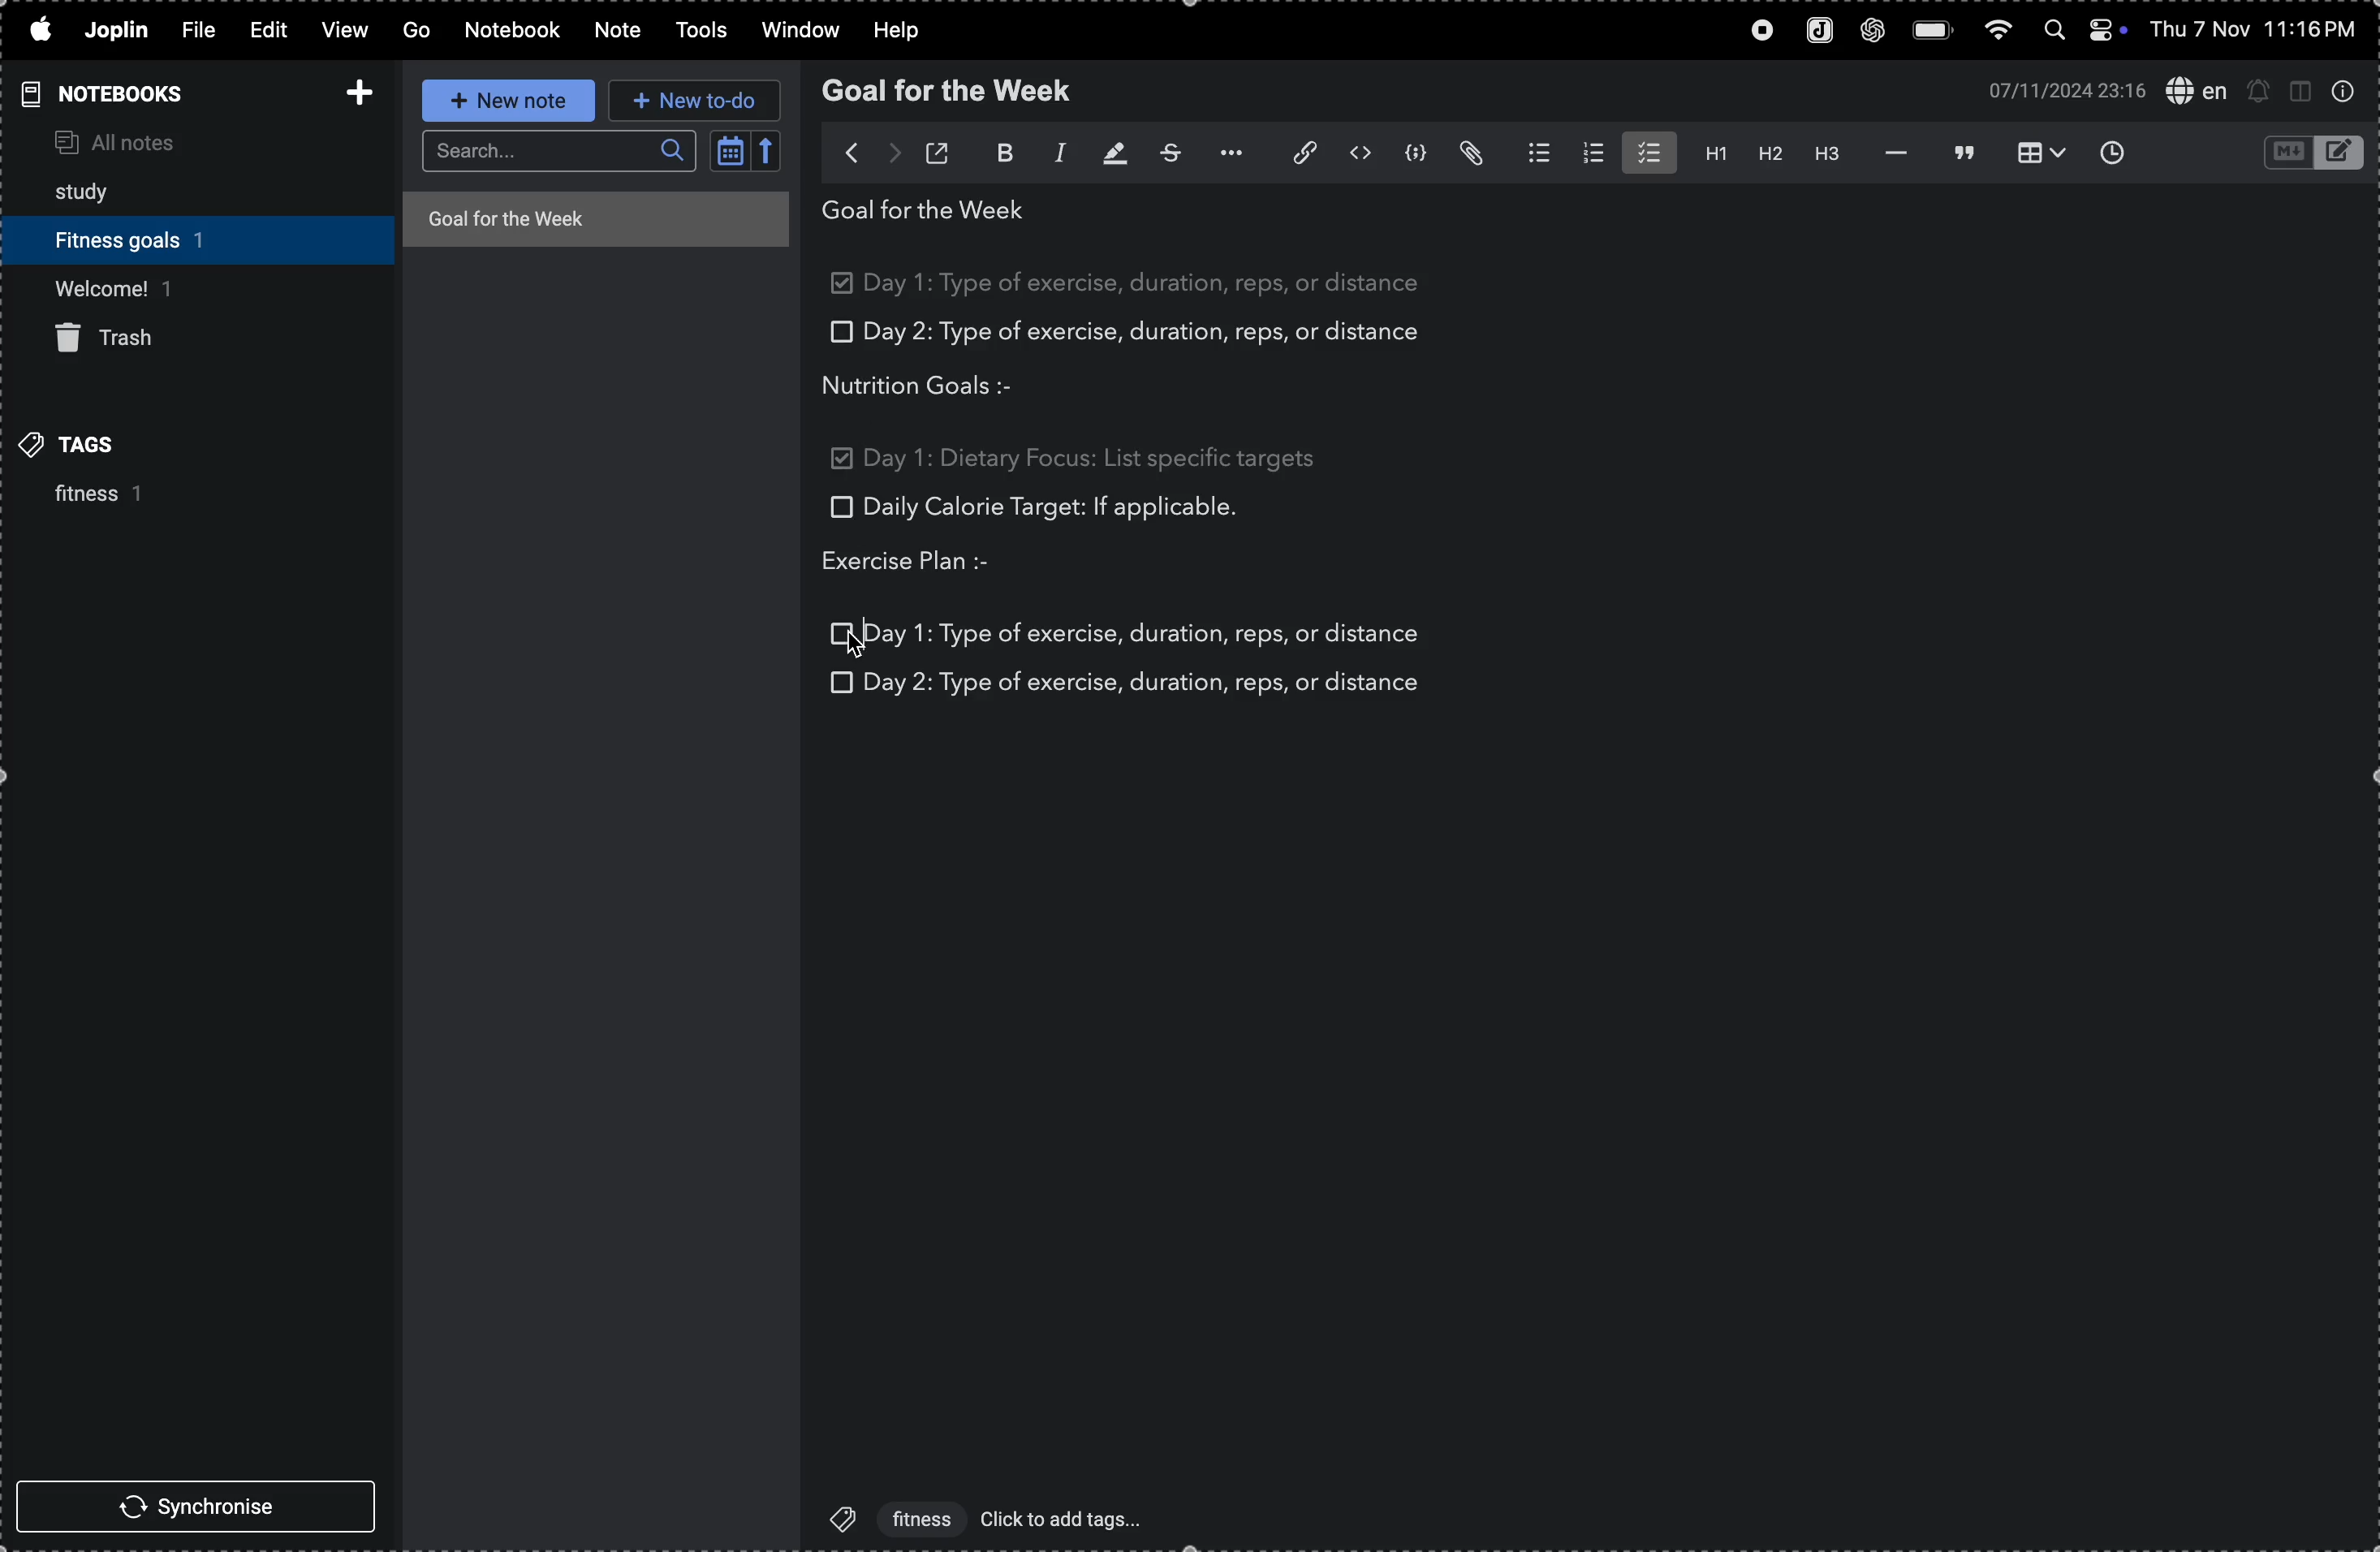 This screenshot has height=1552, width=2380. I want to click on heading 3, so click(1823, 152).